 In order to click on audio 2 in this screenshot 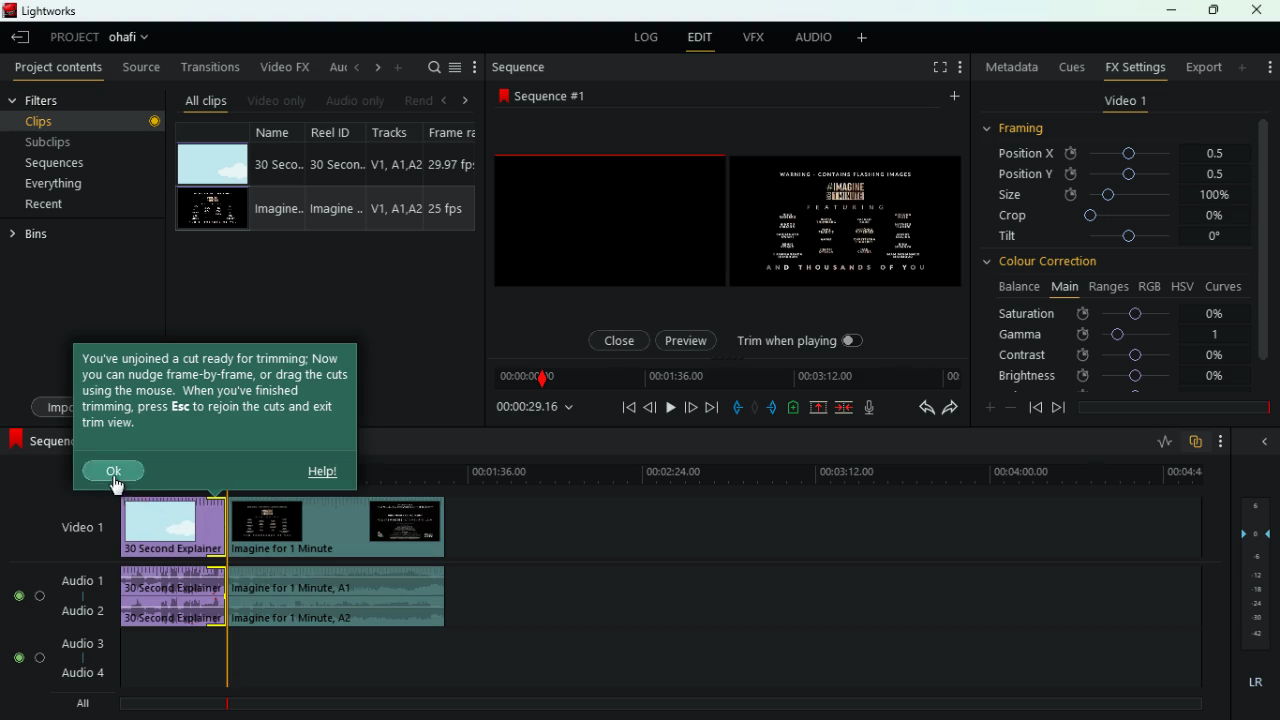, I will do `click(80, 611)`.